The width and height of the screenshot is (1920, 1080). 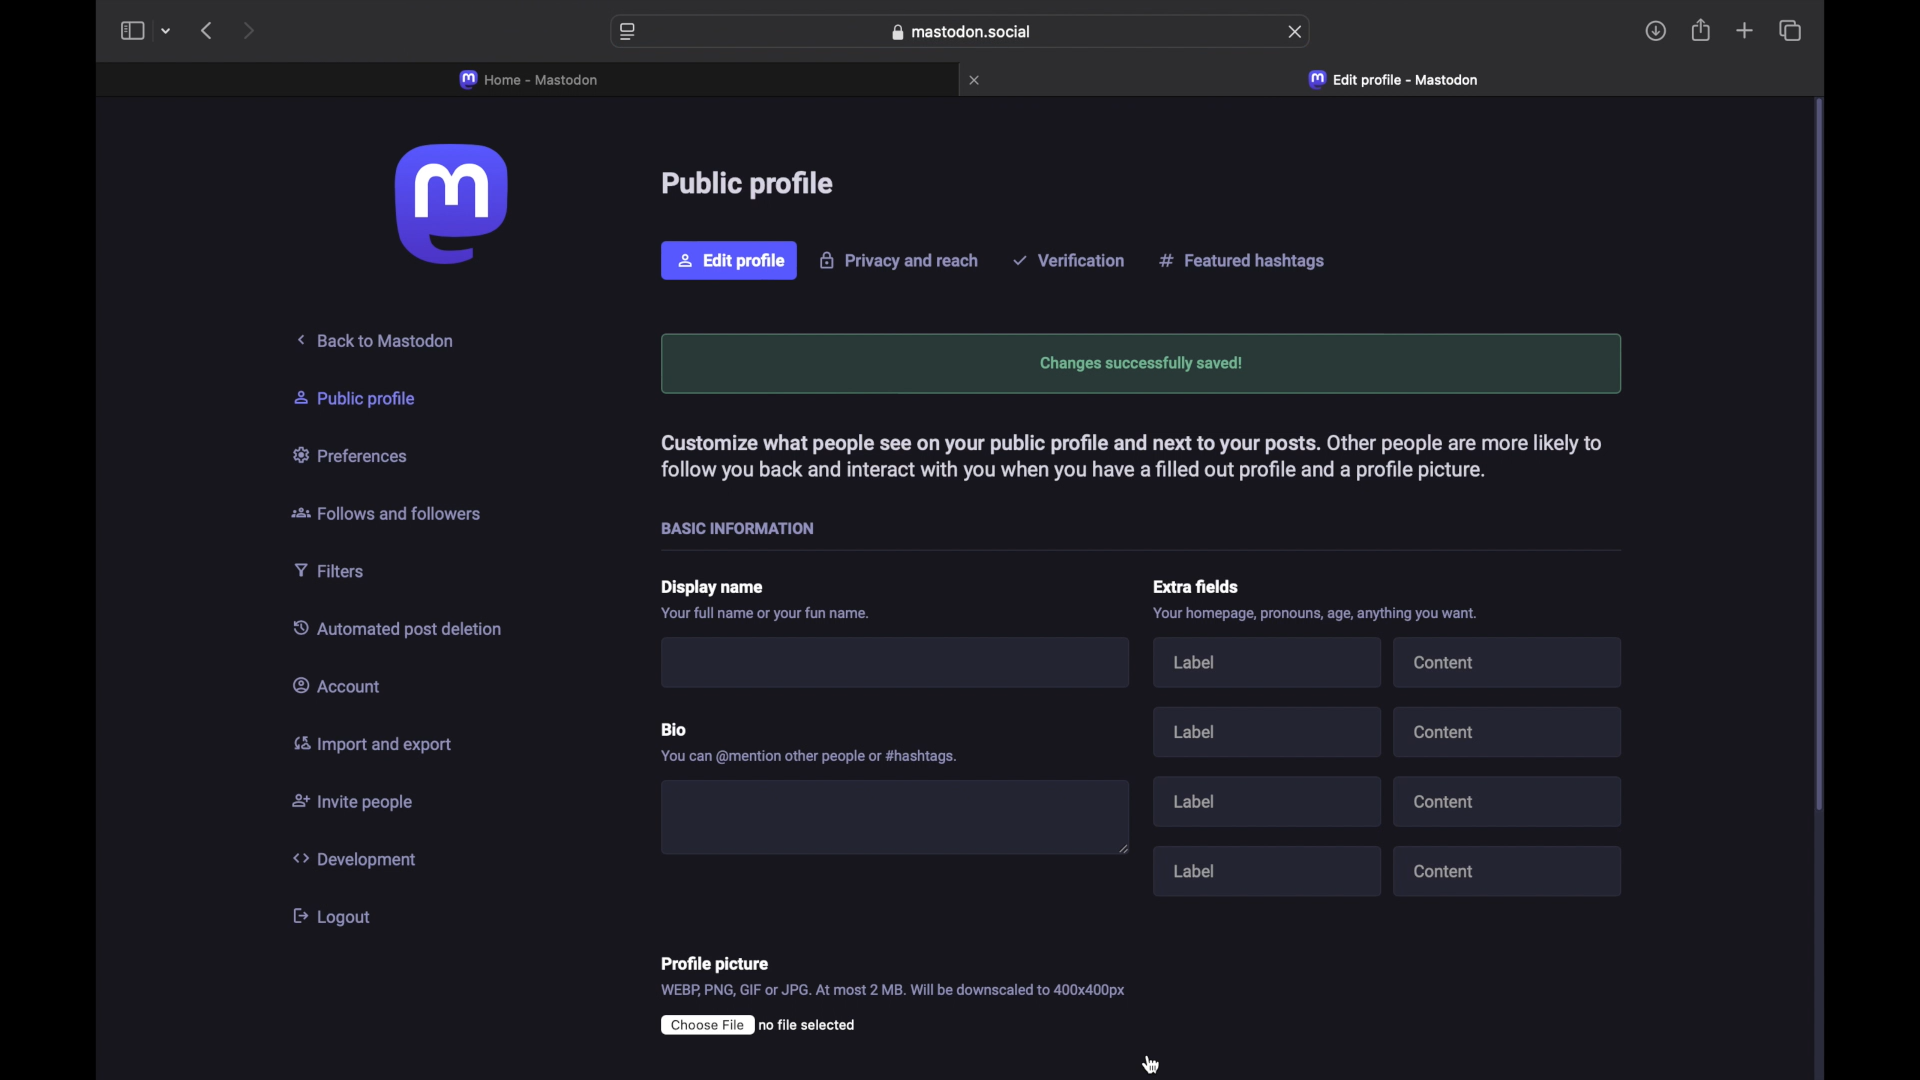 I want to click on Edit profile., so click(x=726, y=260).